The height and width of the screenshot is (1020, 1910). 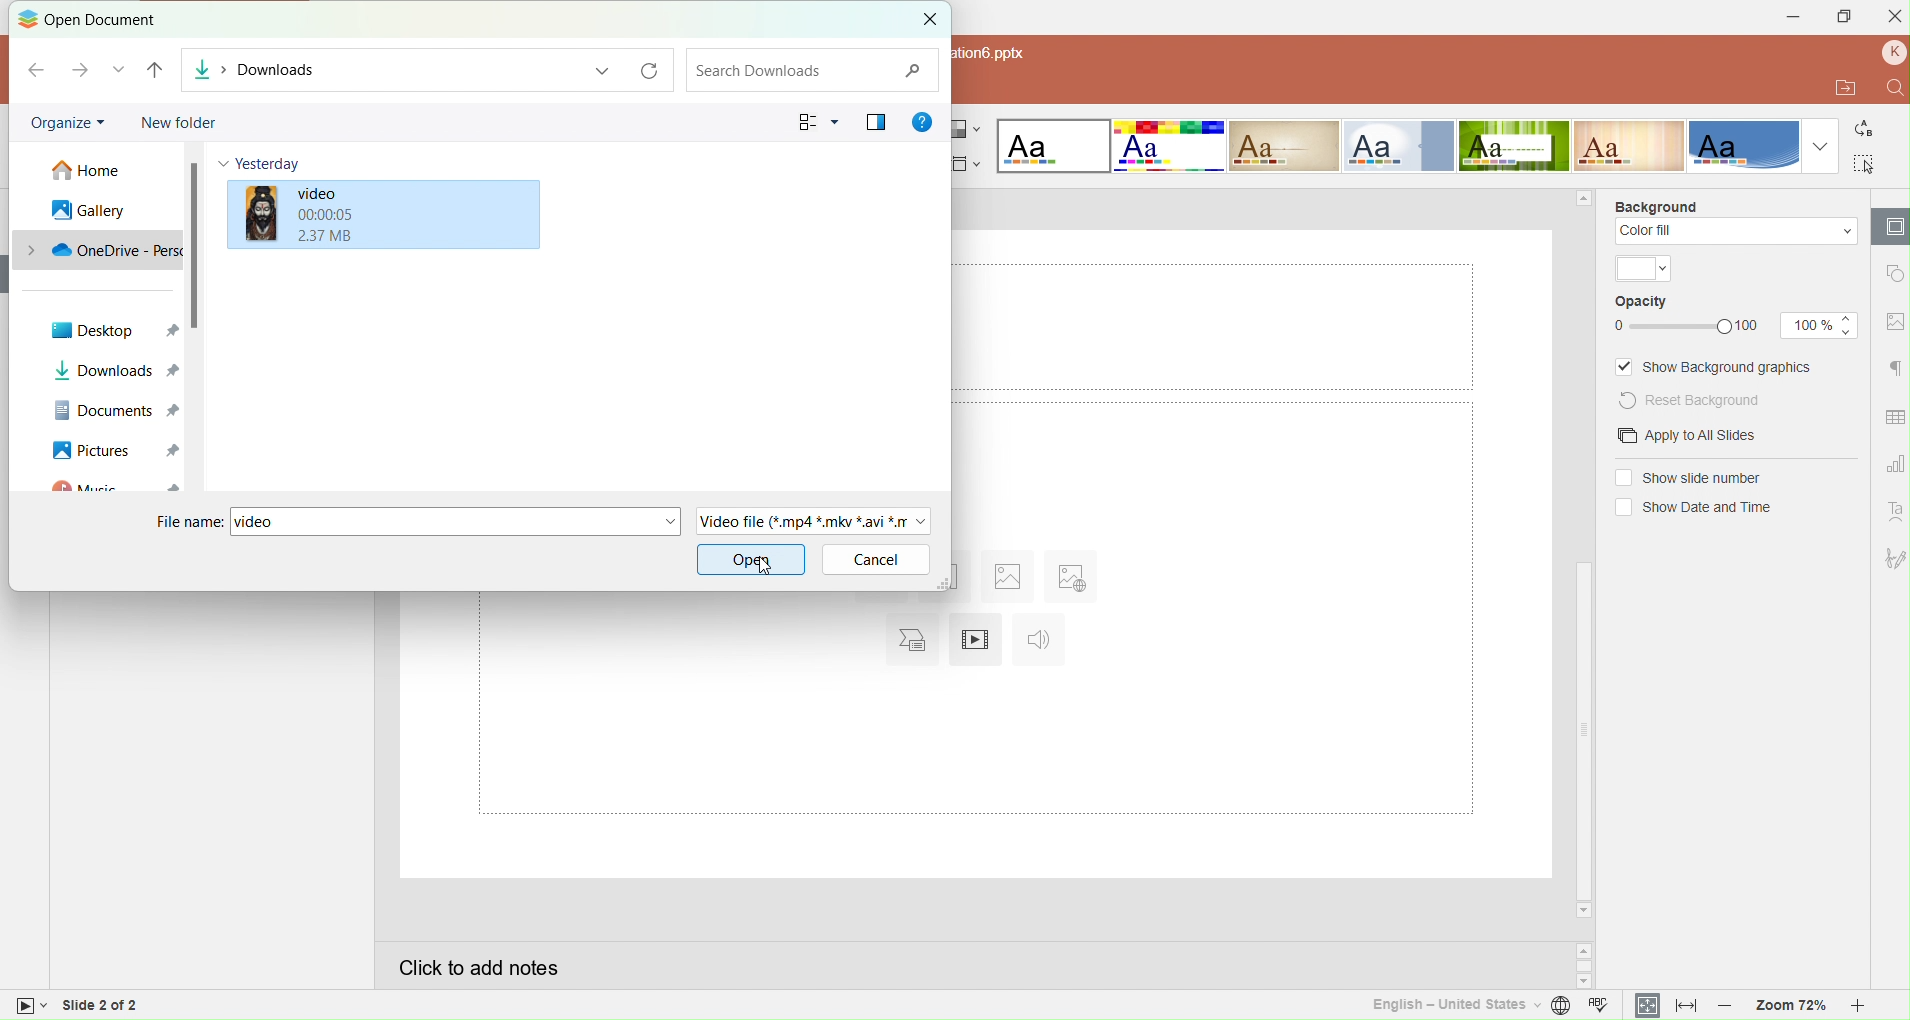 I want to click on Video, so click(x=447, y=213).